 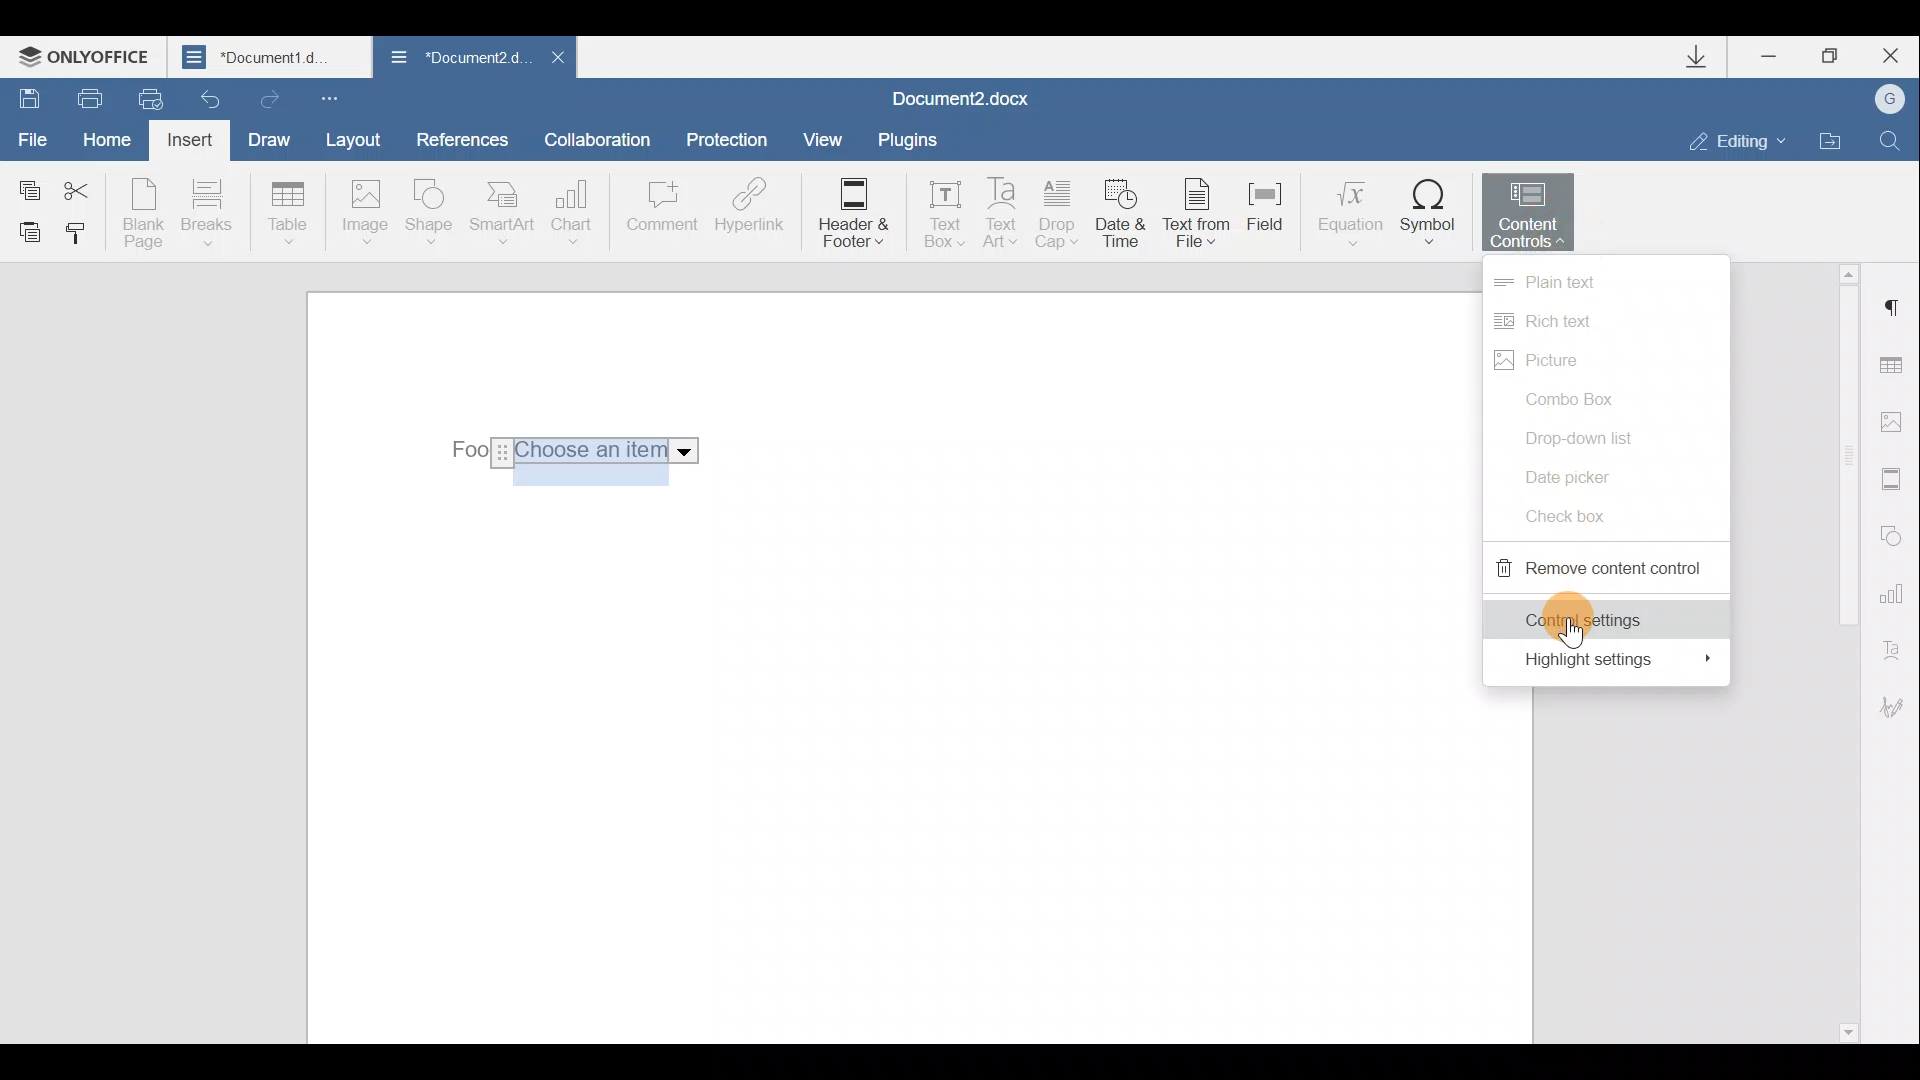 I want to click on Insert, so click(x=192, y=144).